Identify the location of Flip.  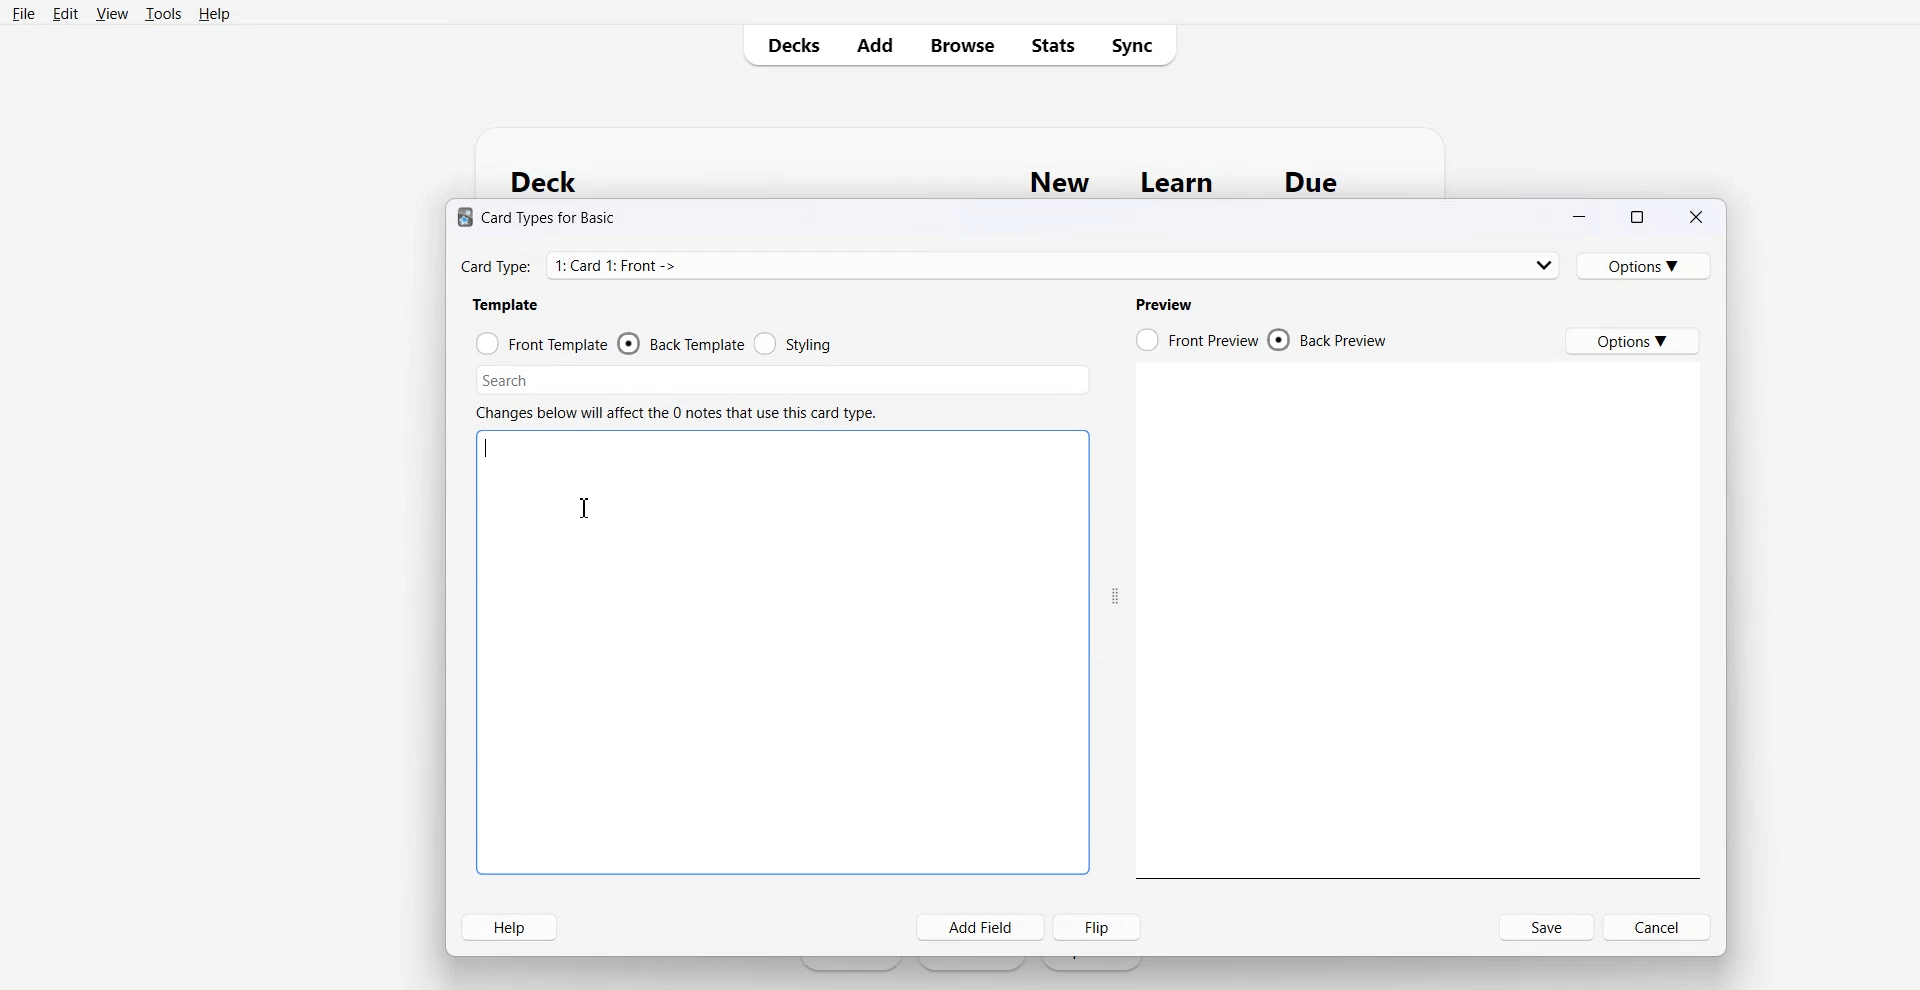
(1097, 927).